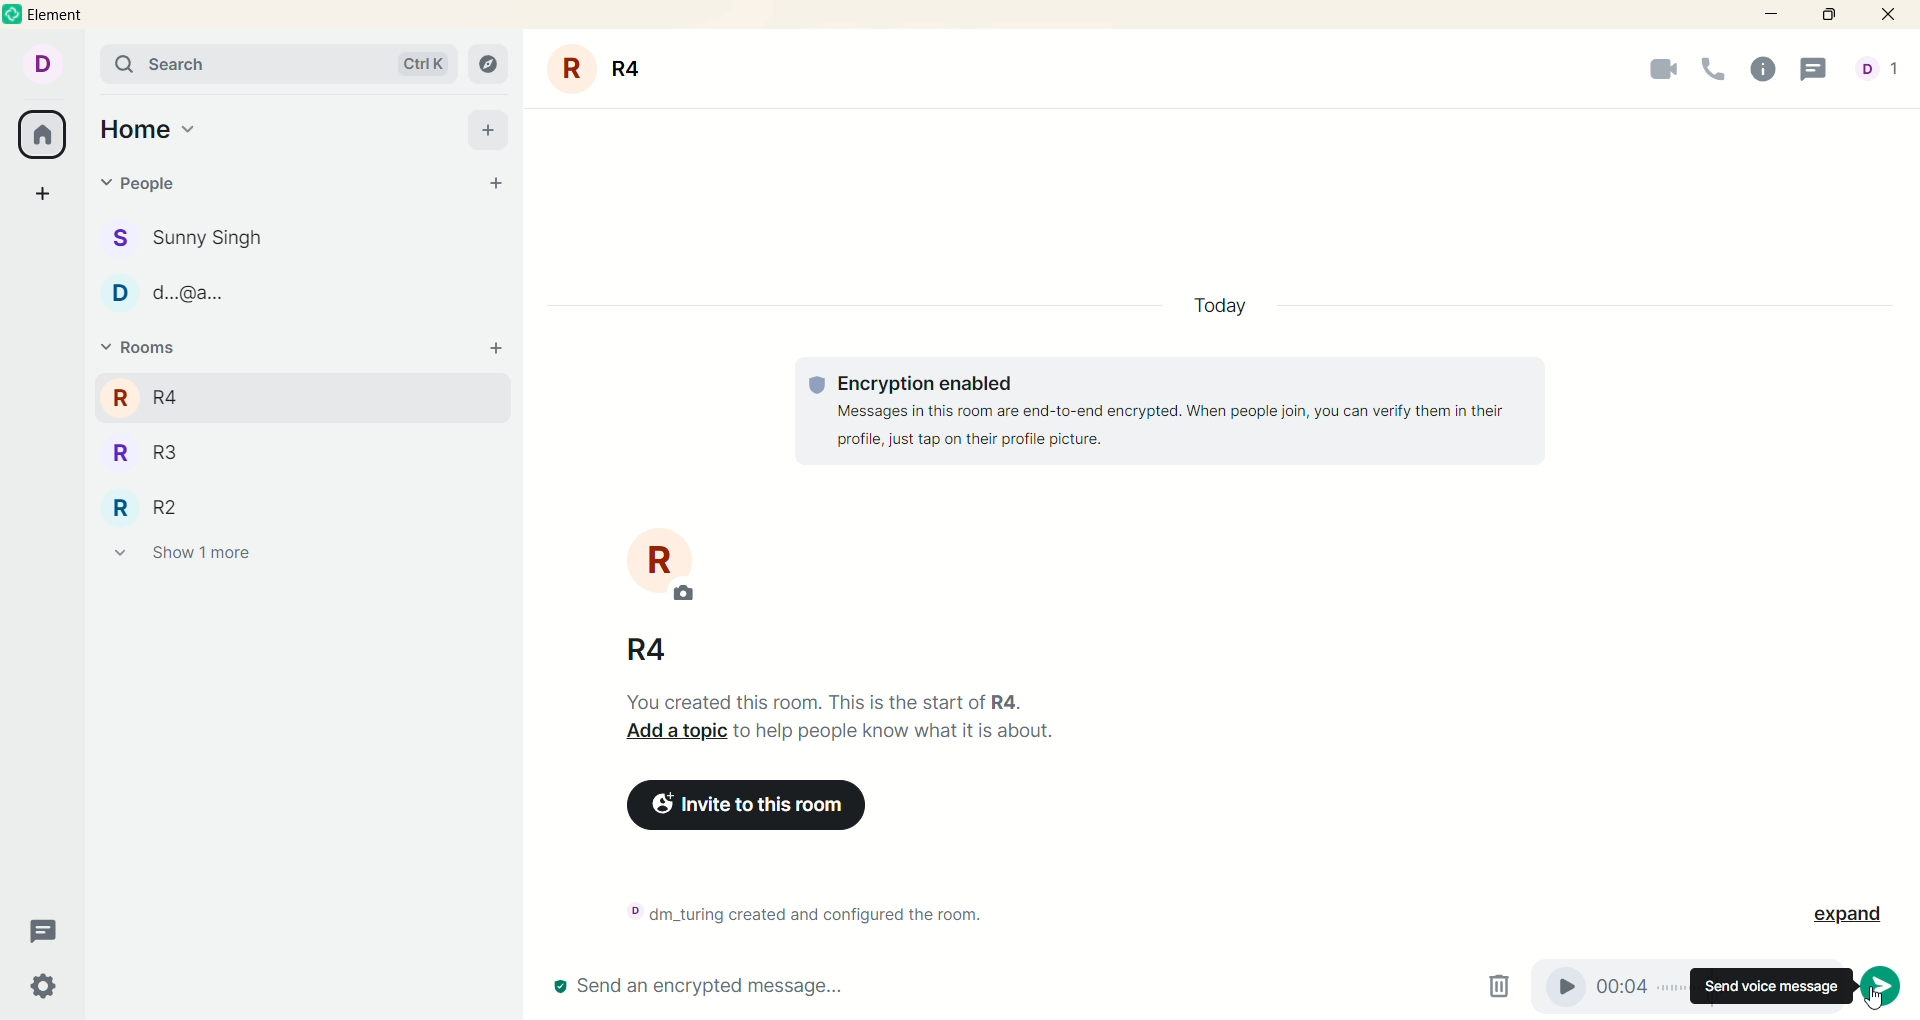 This screenshot has height=1020, width=1920. I want to click on start chat, so click(499, 186).